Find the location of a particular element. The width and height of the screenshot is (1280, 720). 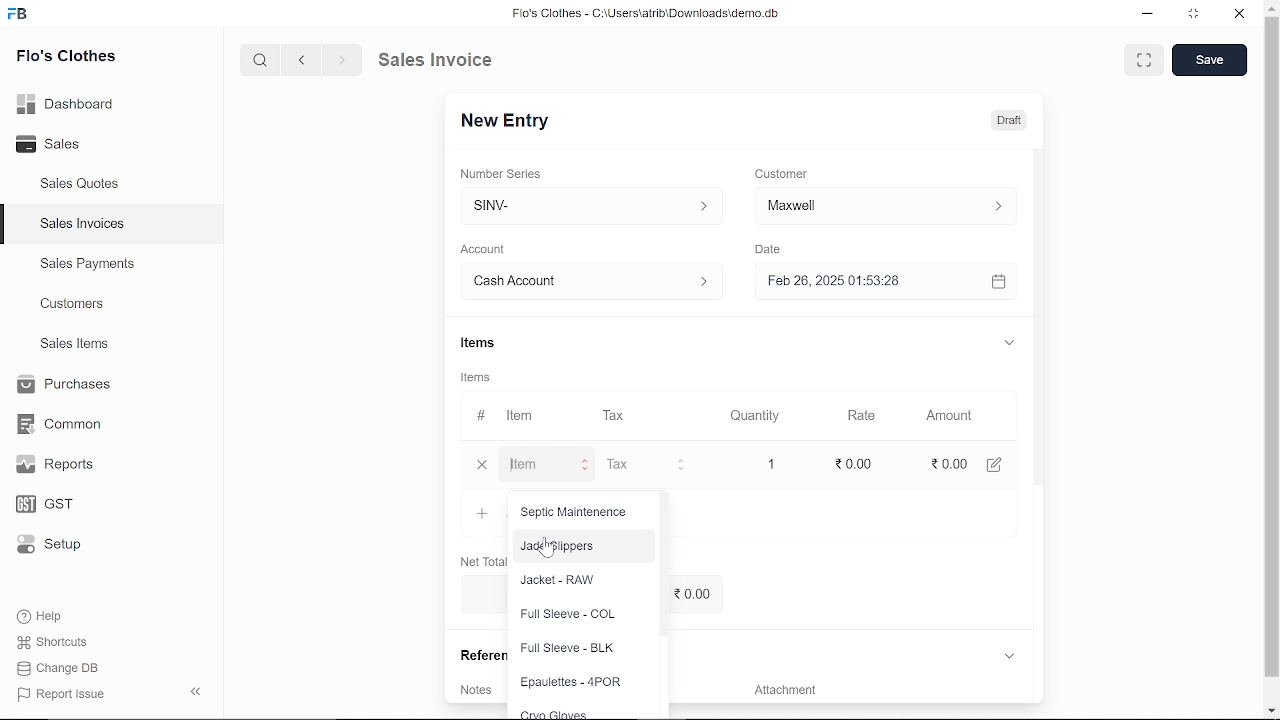

frappe books is located at coordinates (18, 16).